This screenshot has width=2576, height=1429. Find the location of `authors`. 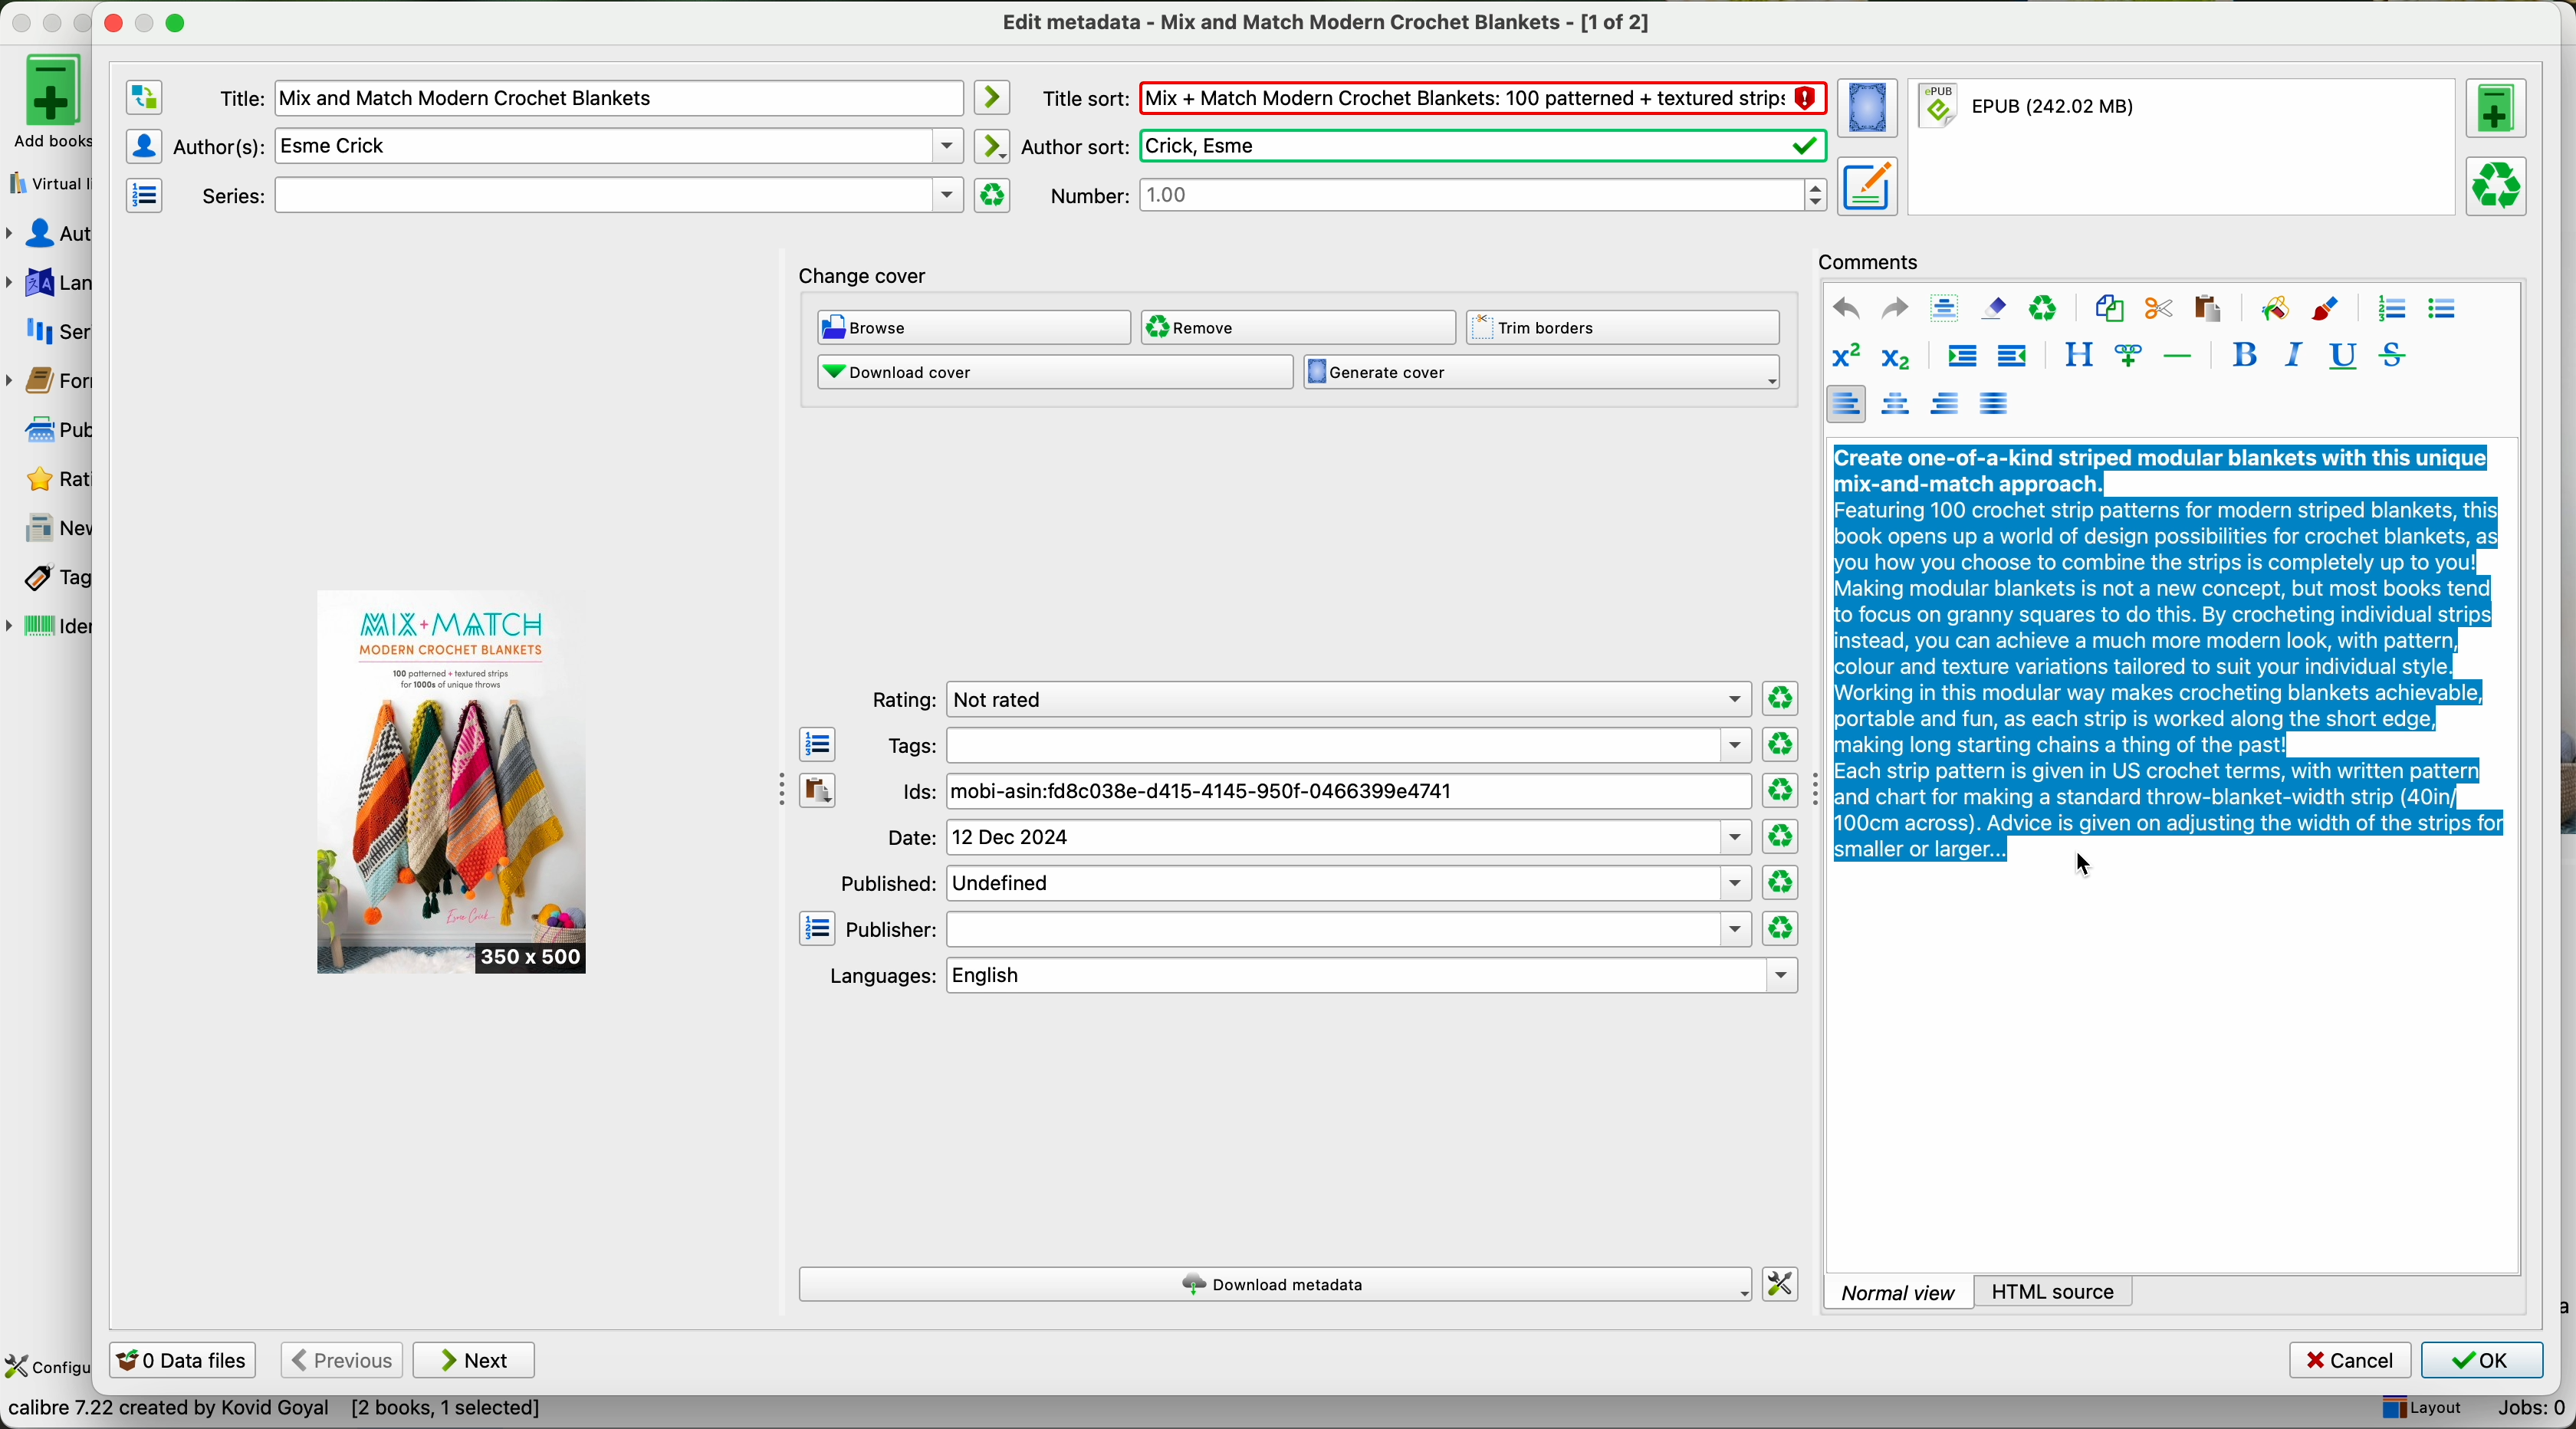

authors is located at coordinates (48, 234).